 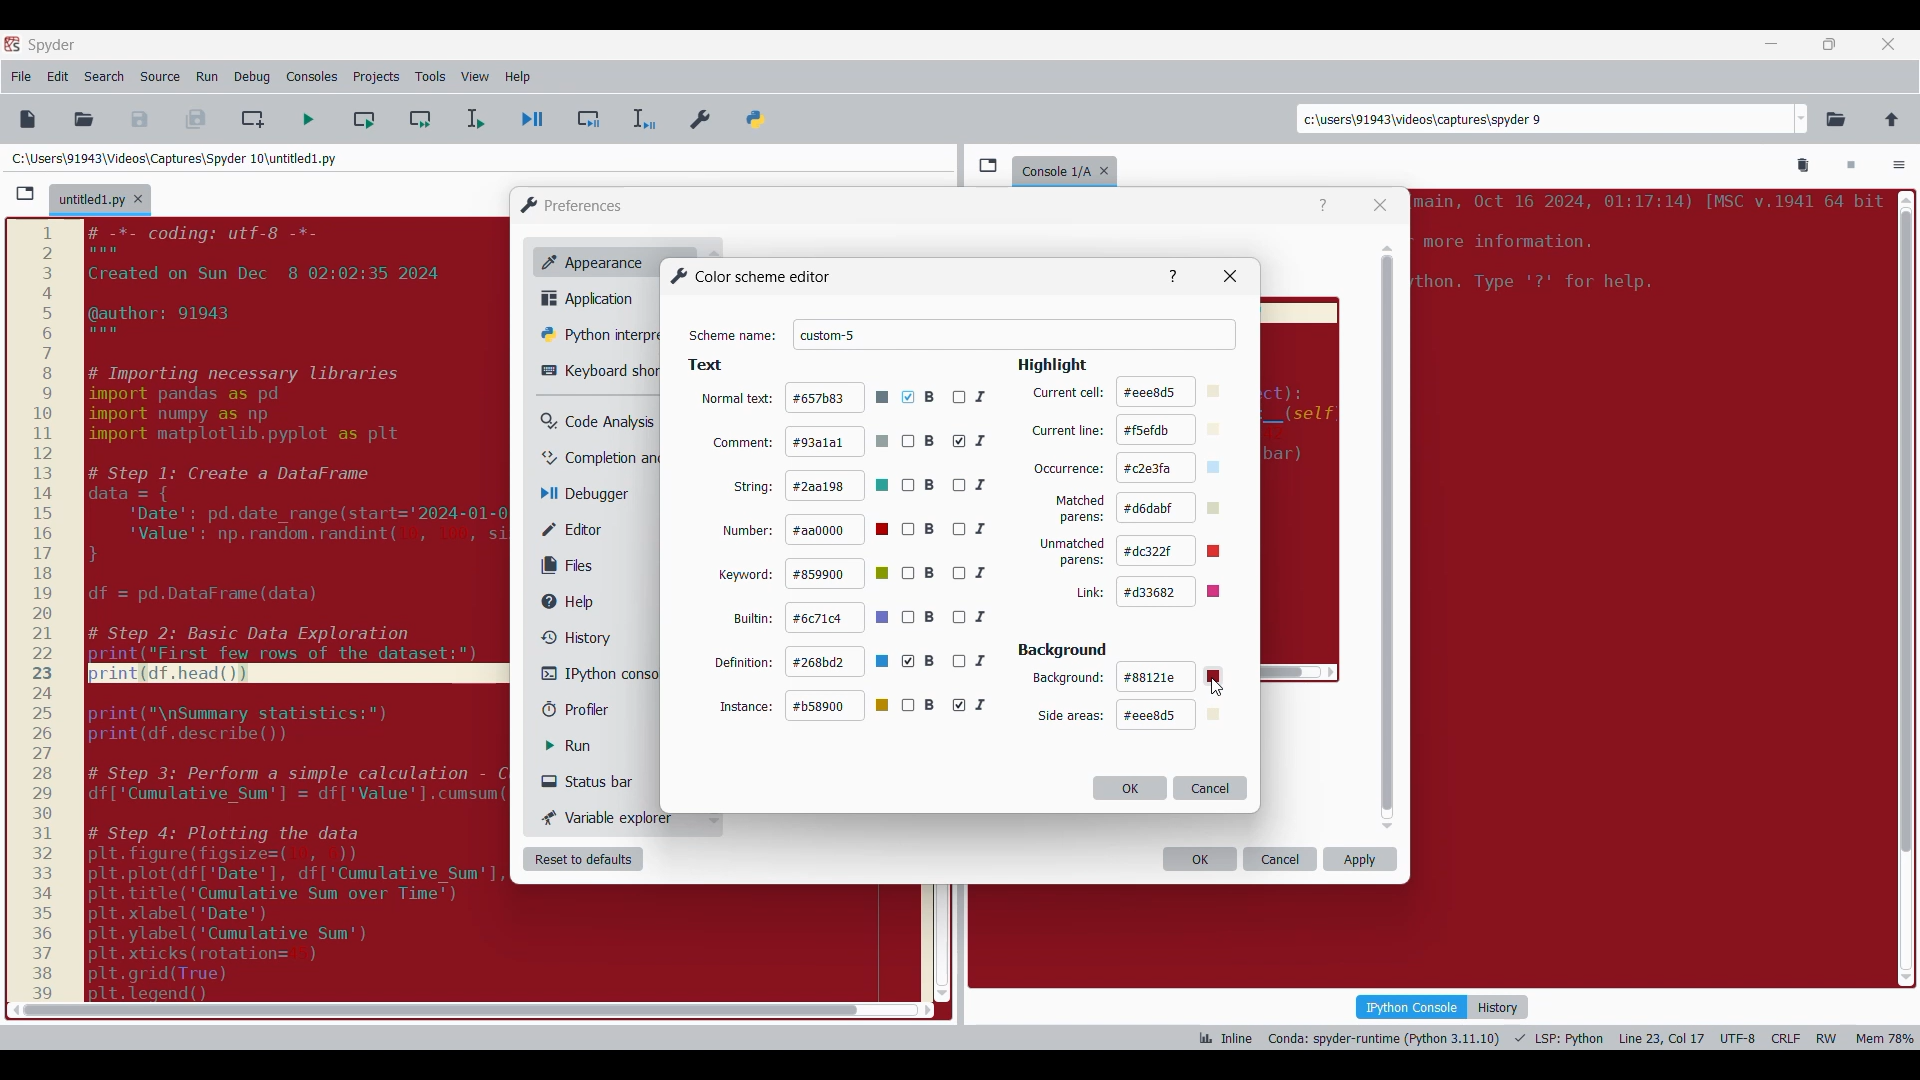 What do you see at coordinates (919, 485) in the screenshot?
I see `B` at bounding box center [919, 485].